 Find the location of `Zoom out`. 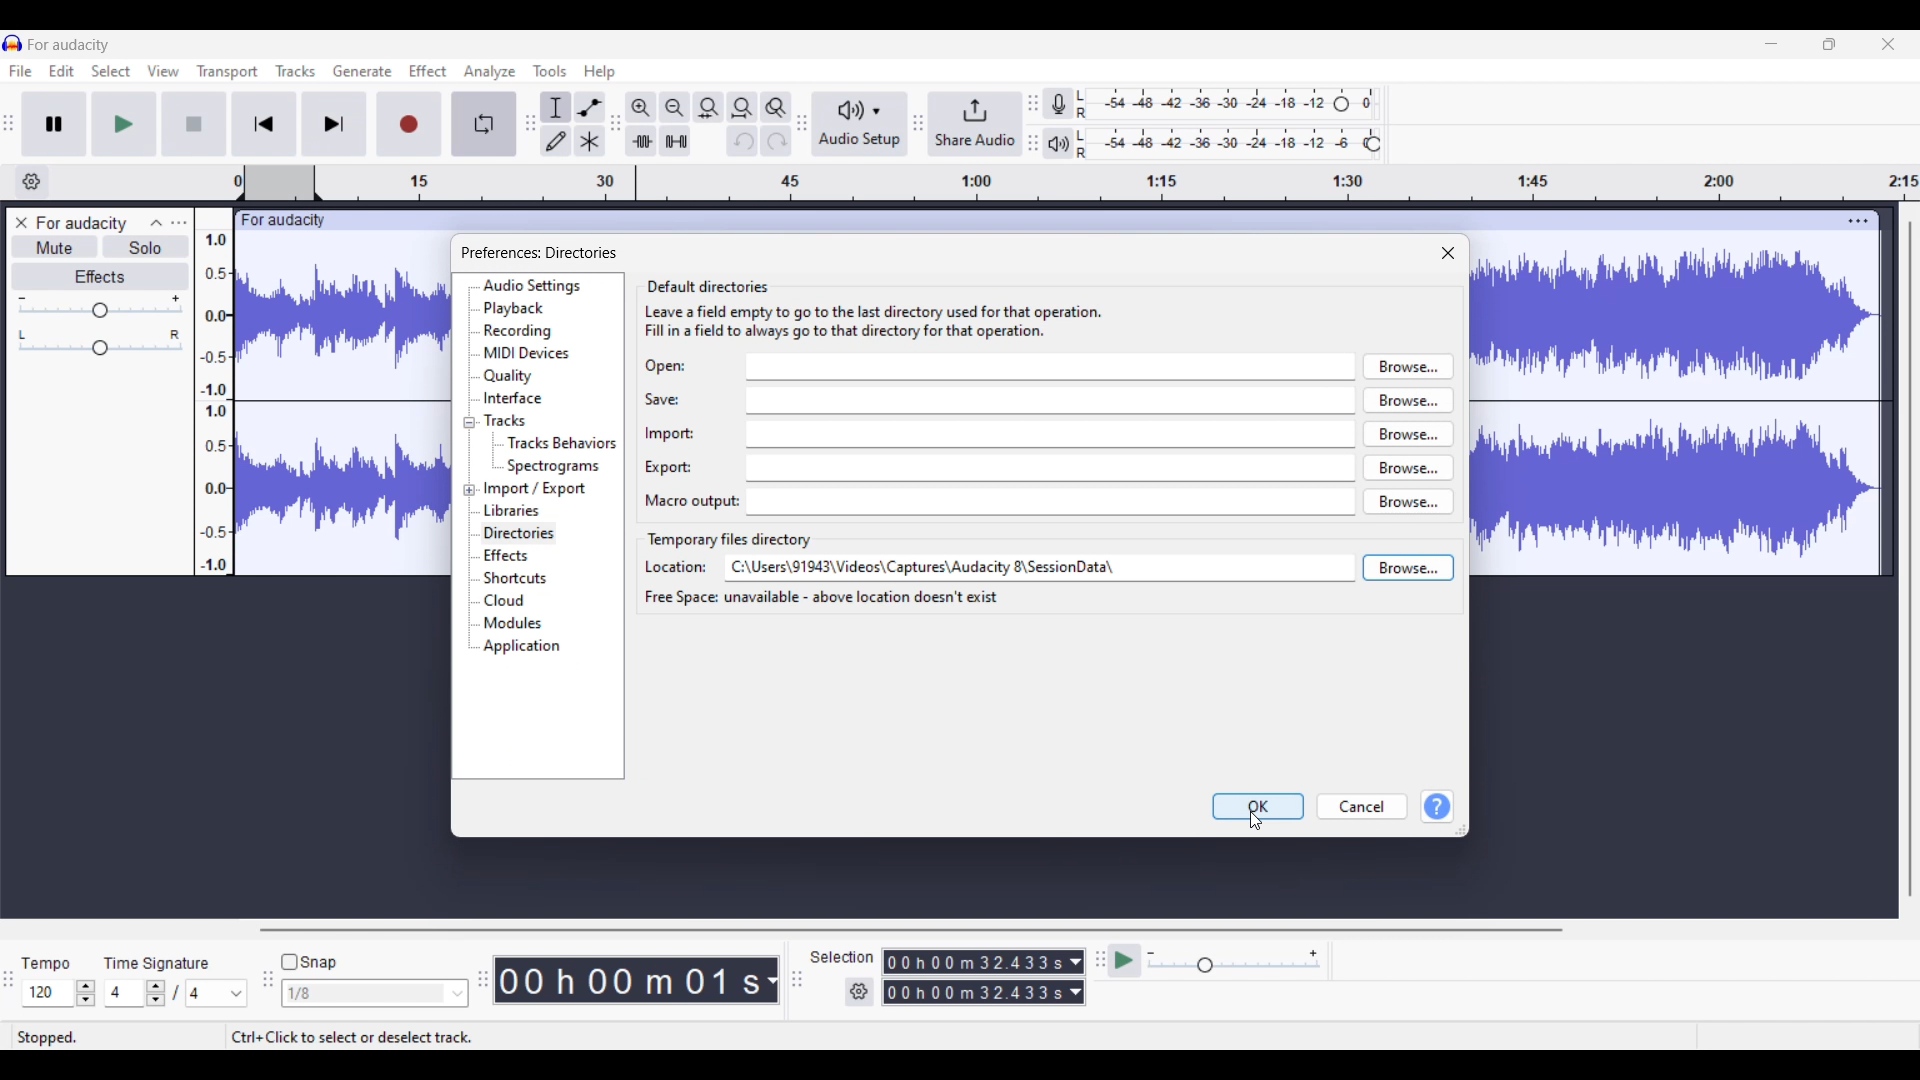

Zoom out is located at coordinates (675, 108).